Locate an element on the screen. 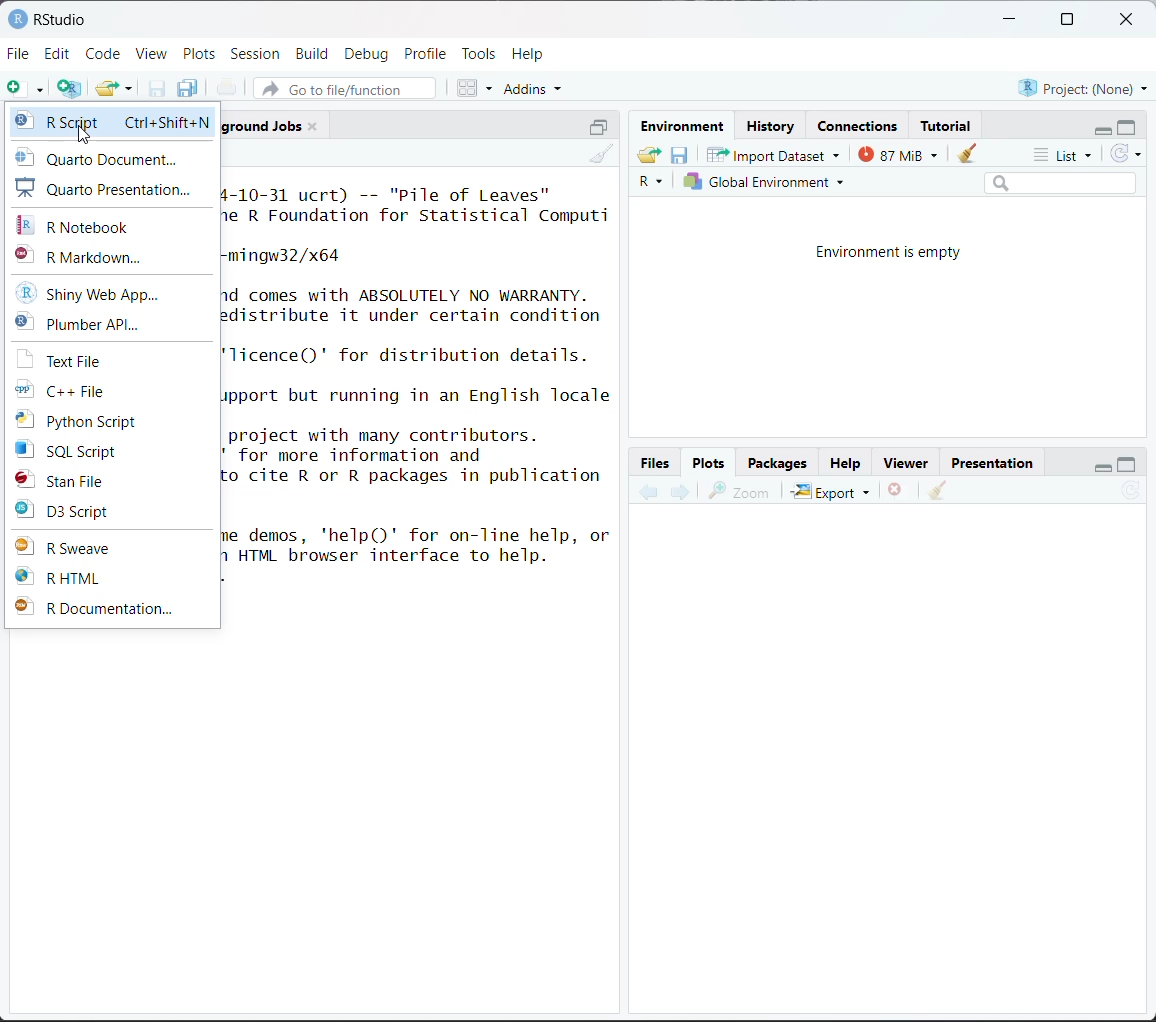 The width and height of the screenshot is (1156, 1022). C++ File is located at coordinates (69, 388).